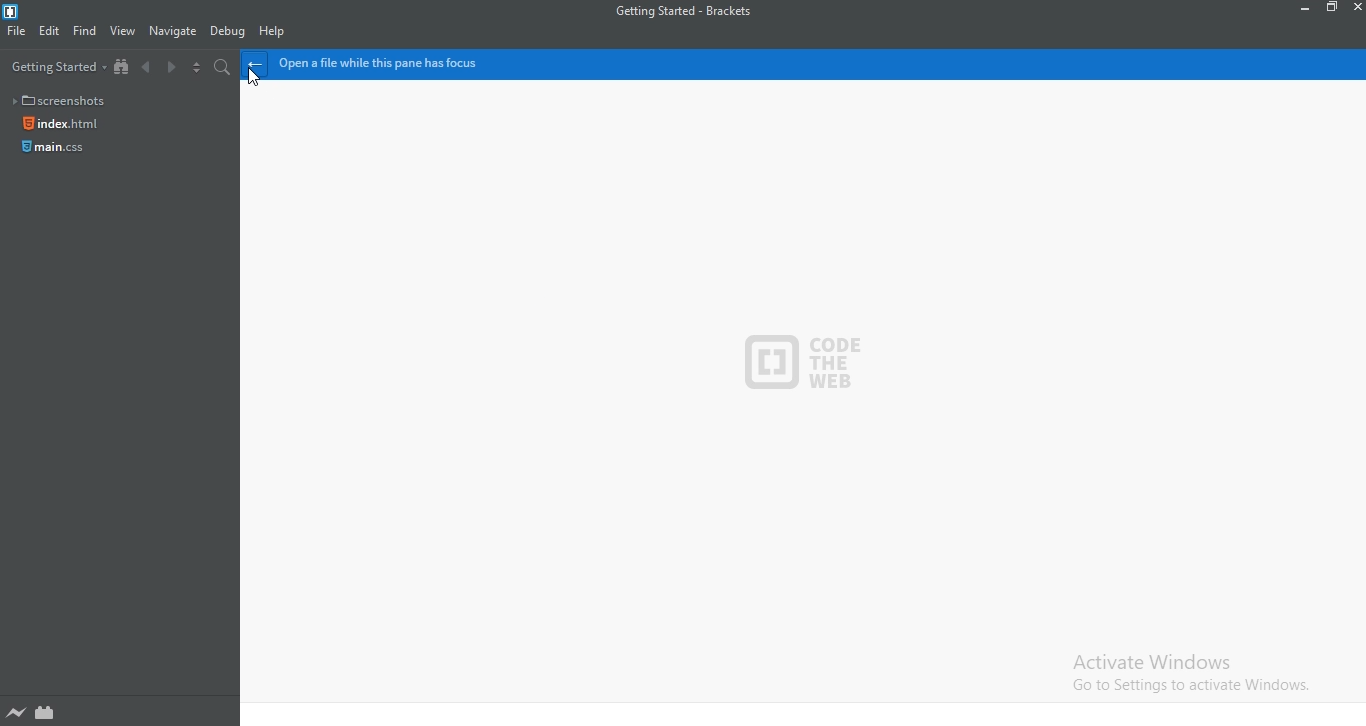 The image size is (1366, 726). I want to click on Next document, so click(172, 67).